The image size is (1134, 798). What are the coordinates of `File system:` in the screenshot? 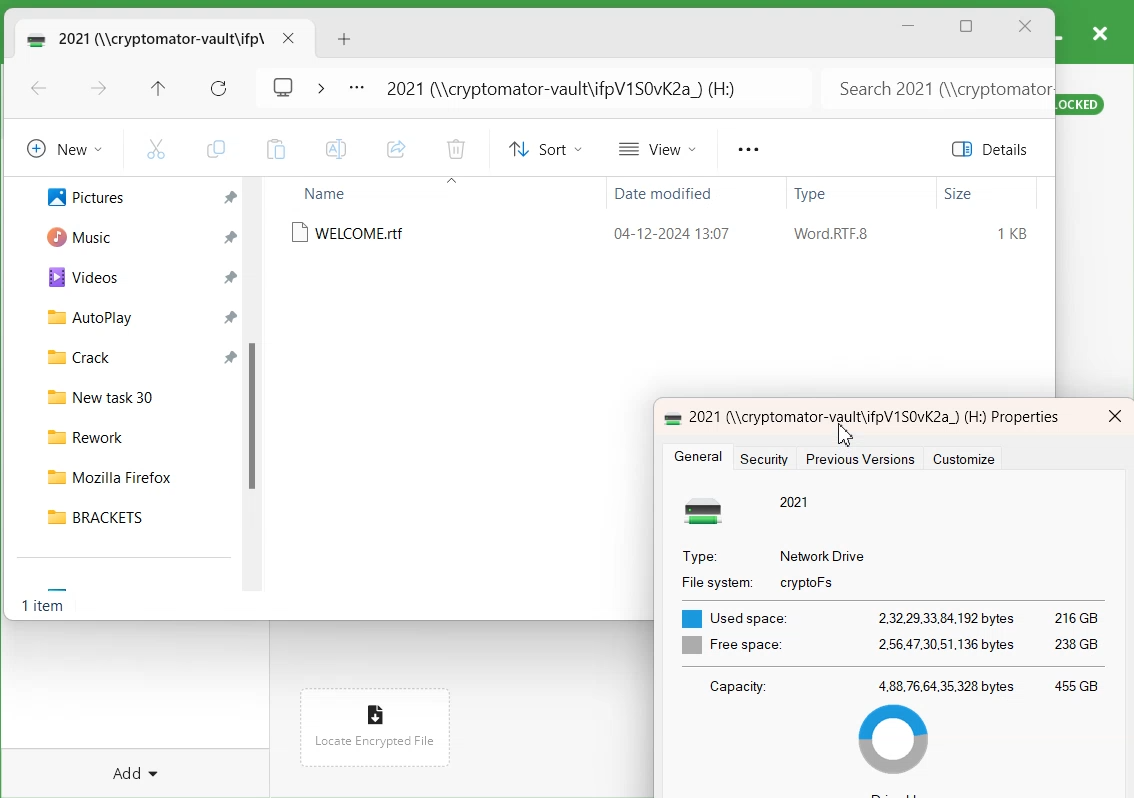 It's located at (714, 583).